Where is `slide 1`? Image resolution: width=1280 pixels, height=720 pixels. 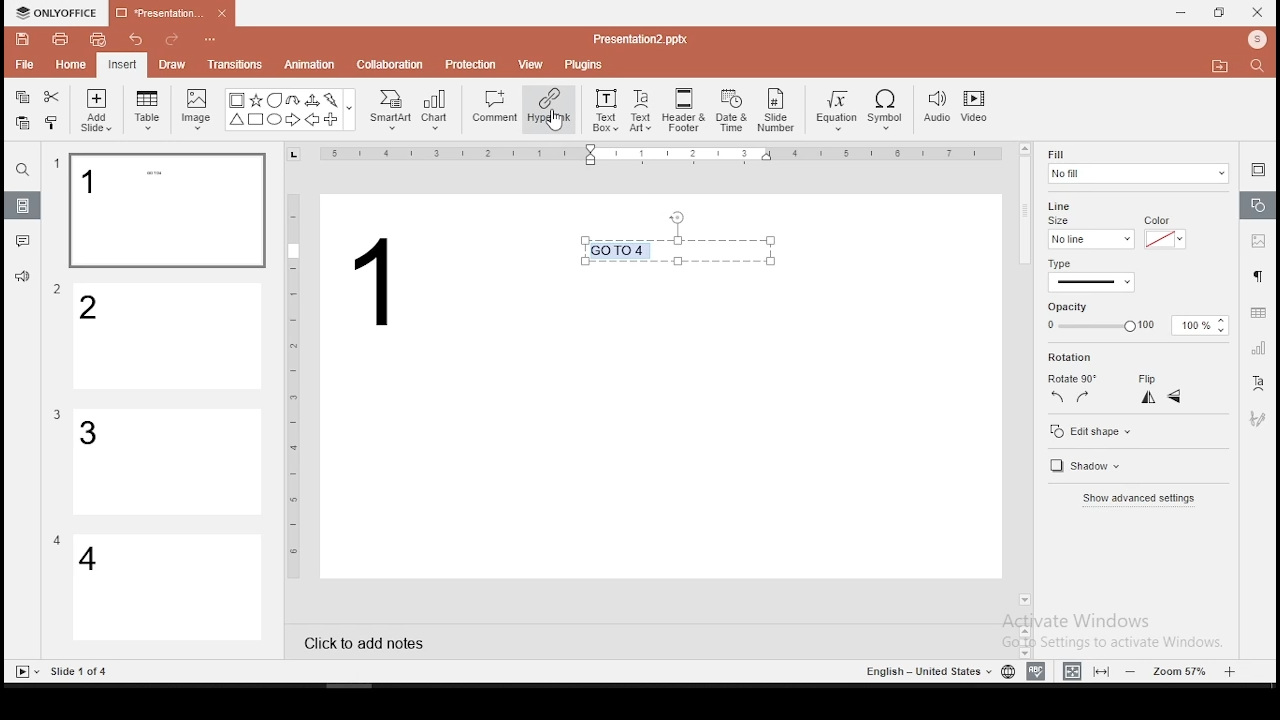 slide 1 is located at coordinates (166, 211).